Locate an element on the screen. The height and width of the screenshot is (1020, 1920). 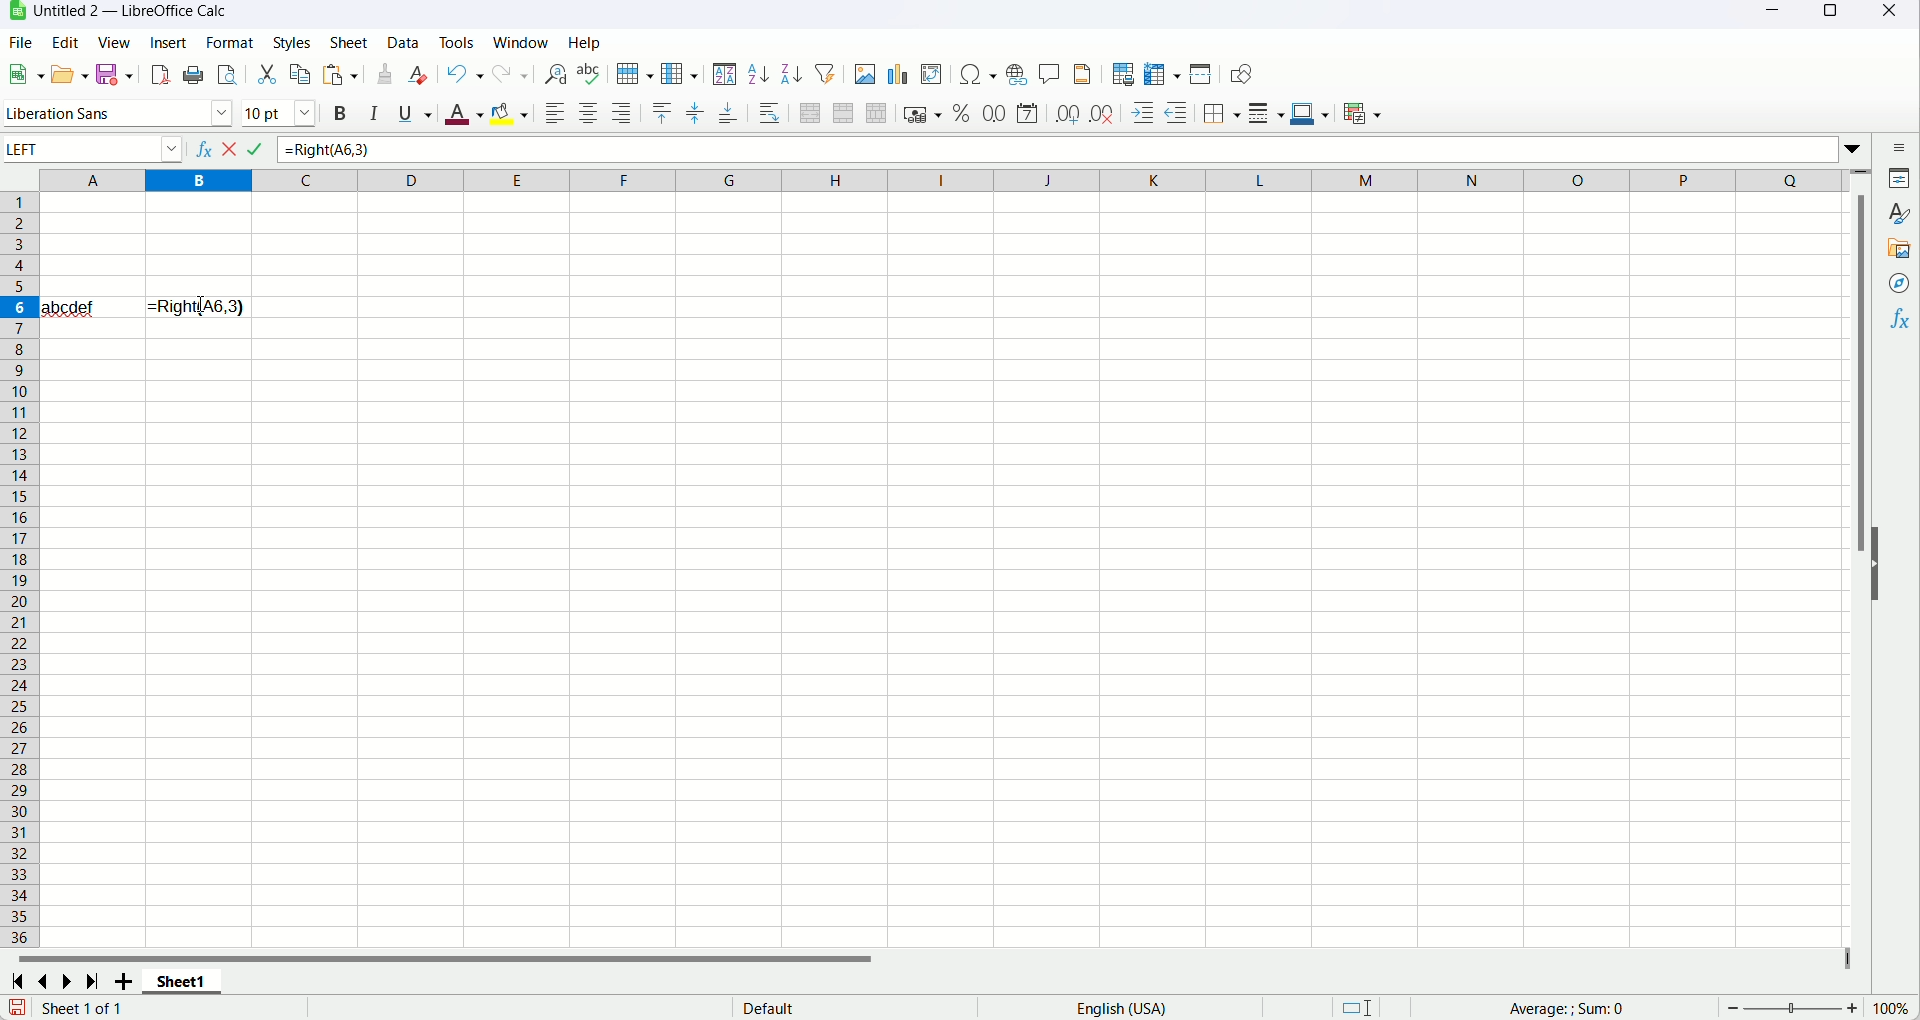
define print area is located at coordinates (1121, 75).